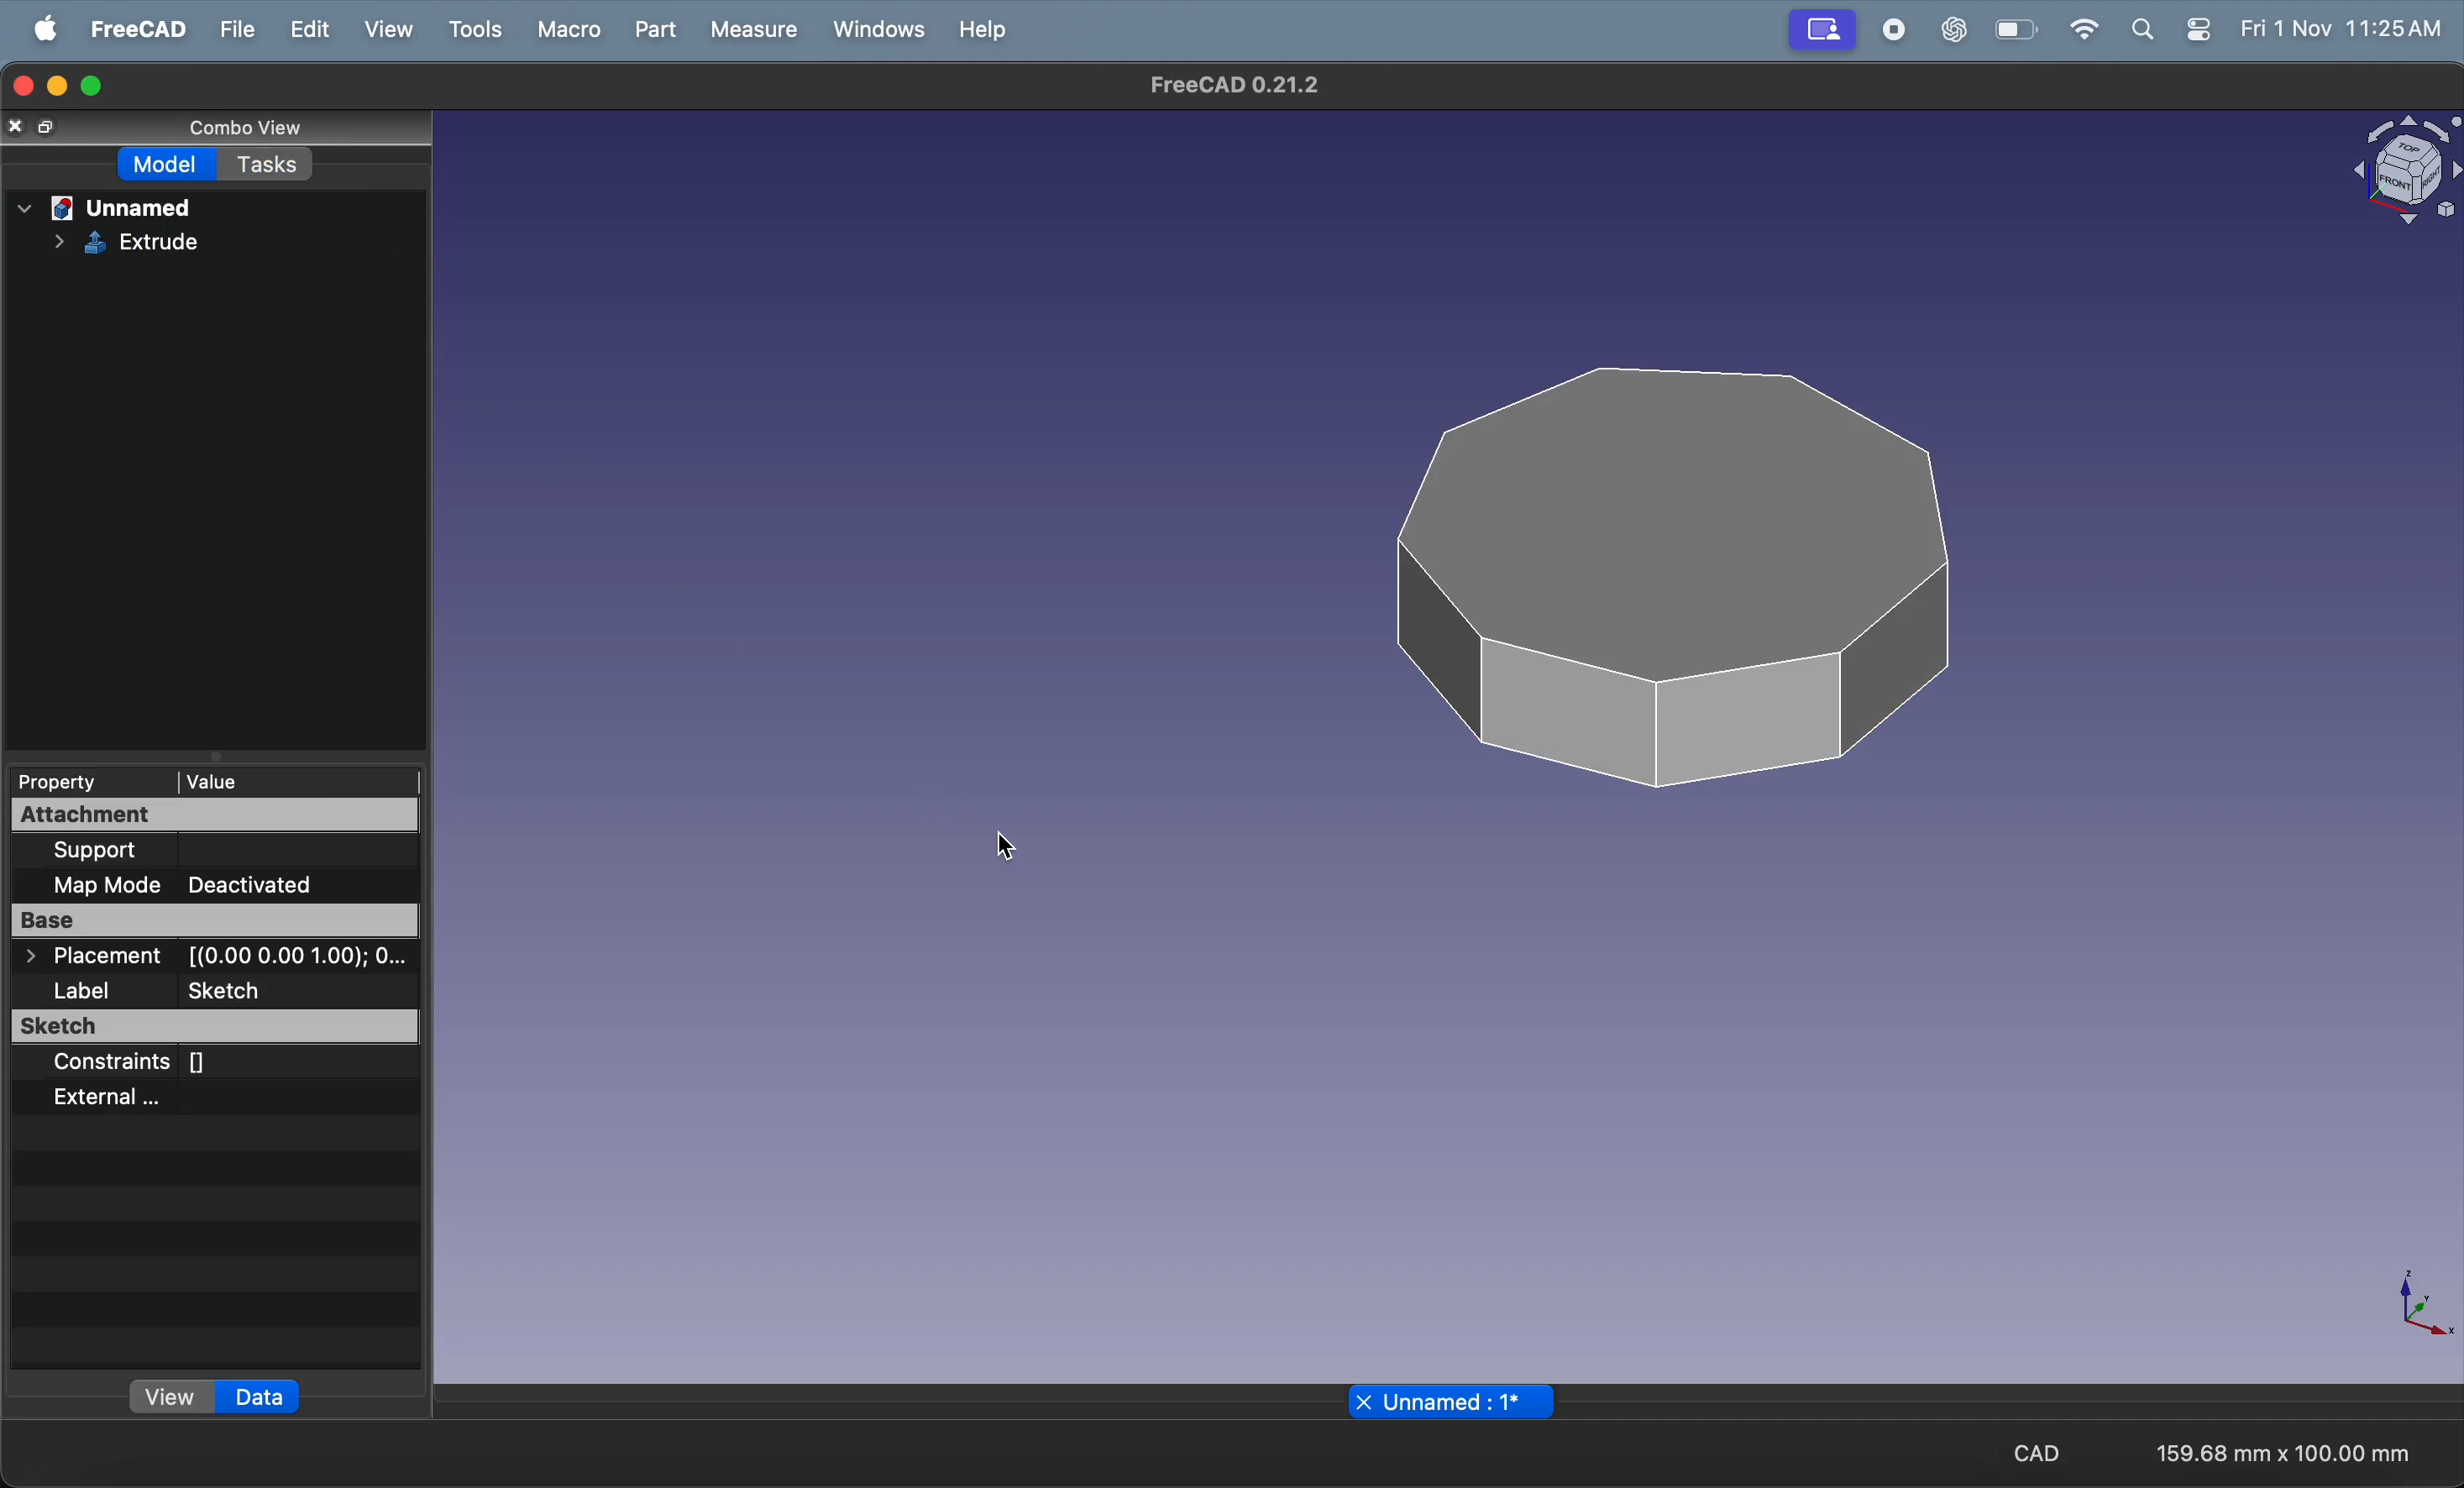  Describe the element at coordinates (105, 884) in the screenshot. I see `map mode` at that location.